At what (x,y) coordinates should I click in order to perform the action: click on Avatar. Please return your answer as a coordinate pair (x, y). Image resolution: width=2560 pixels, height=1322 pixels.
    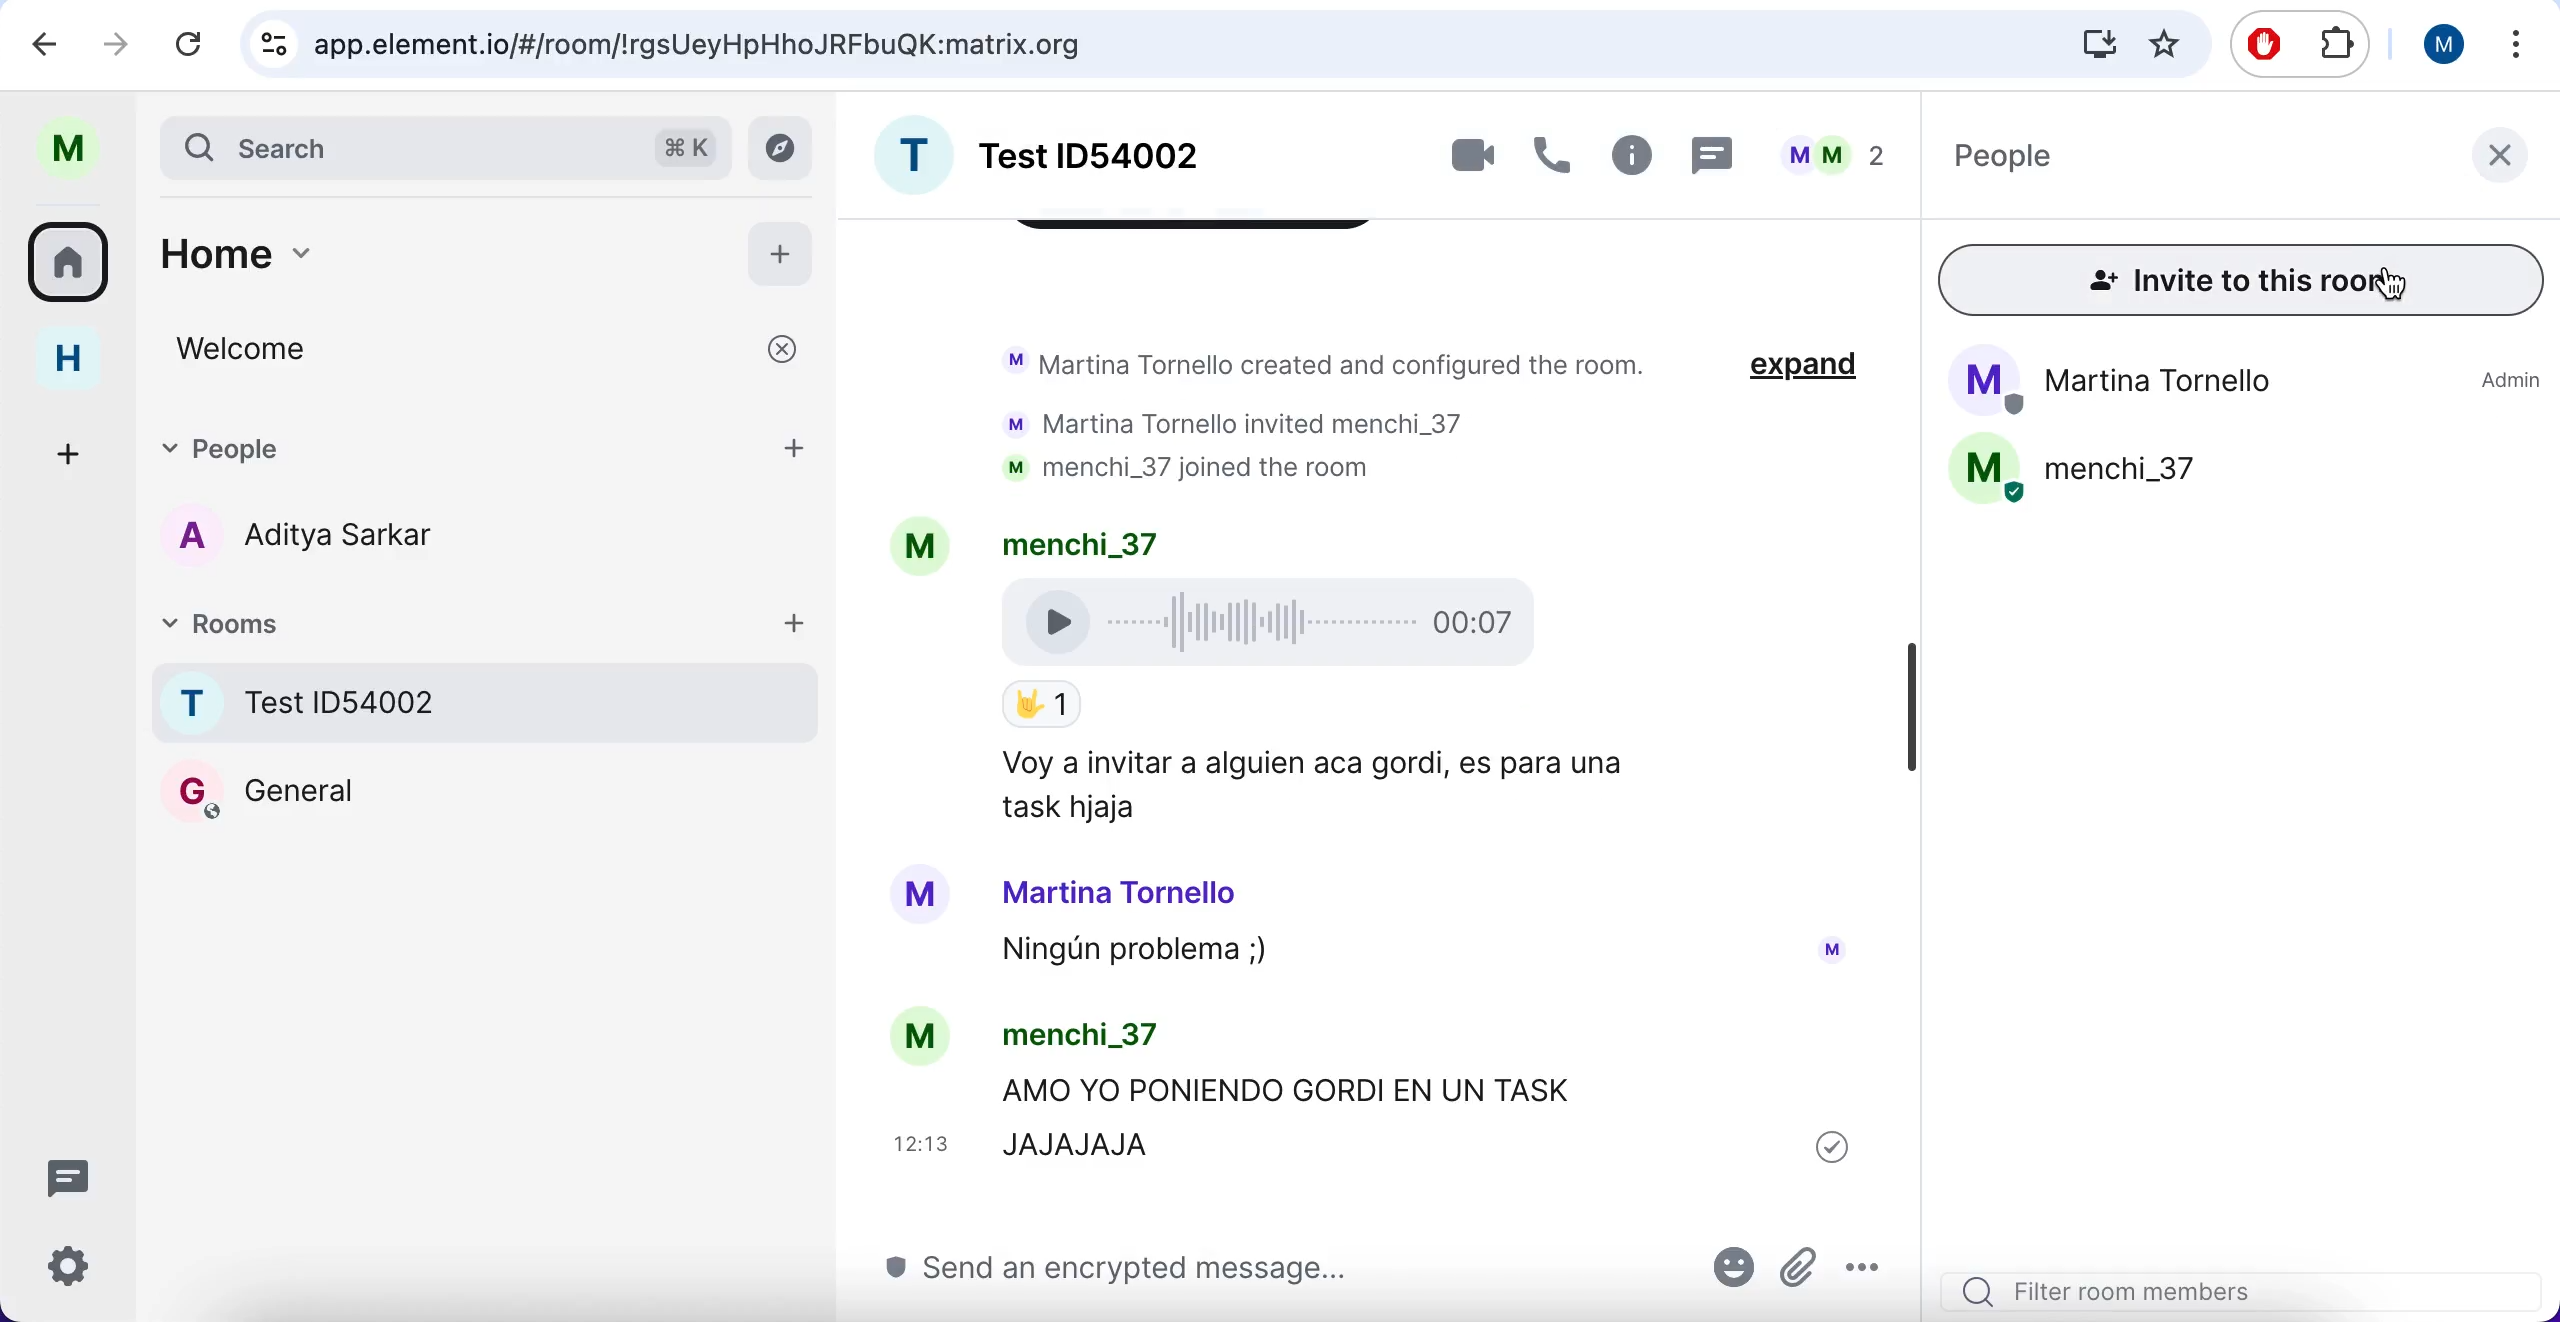
    Looking at the image, I should click on (921, 900).